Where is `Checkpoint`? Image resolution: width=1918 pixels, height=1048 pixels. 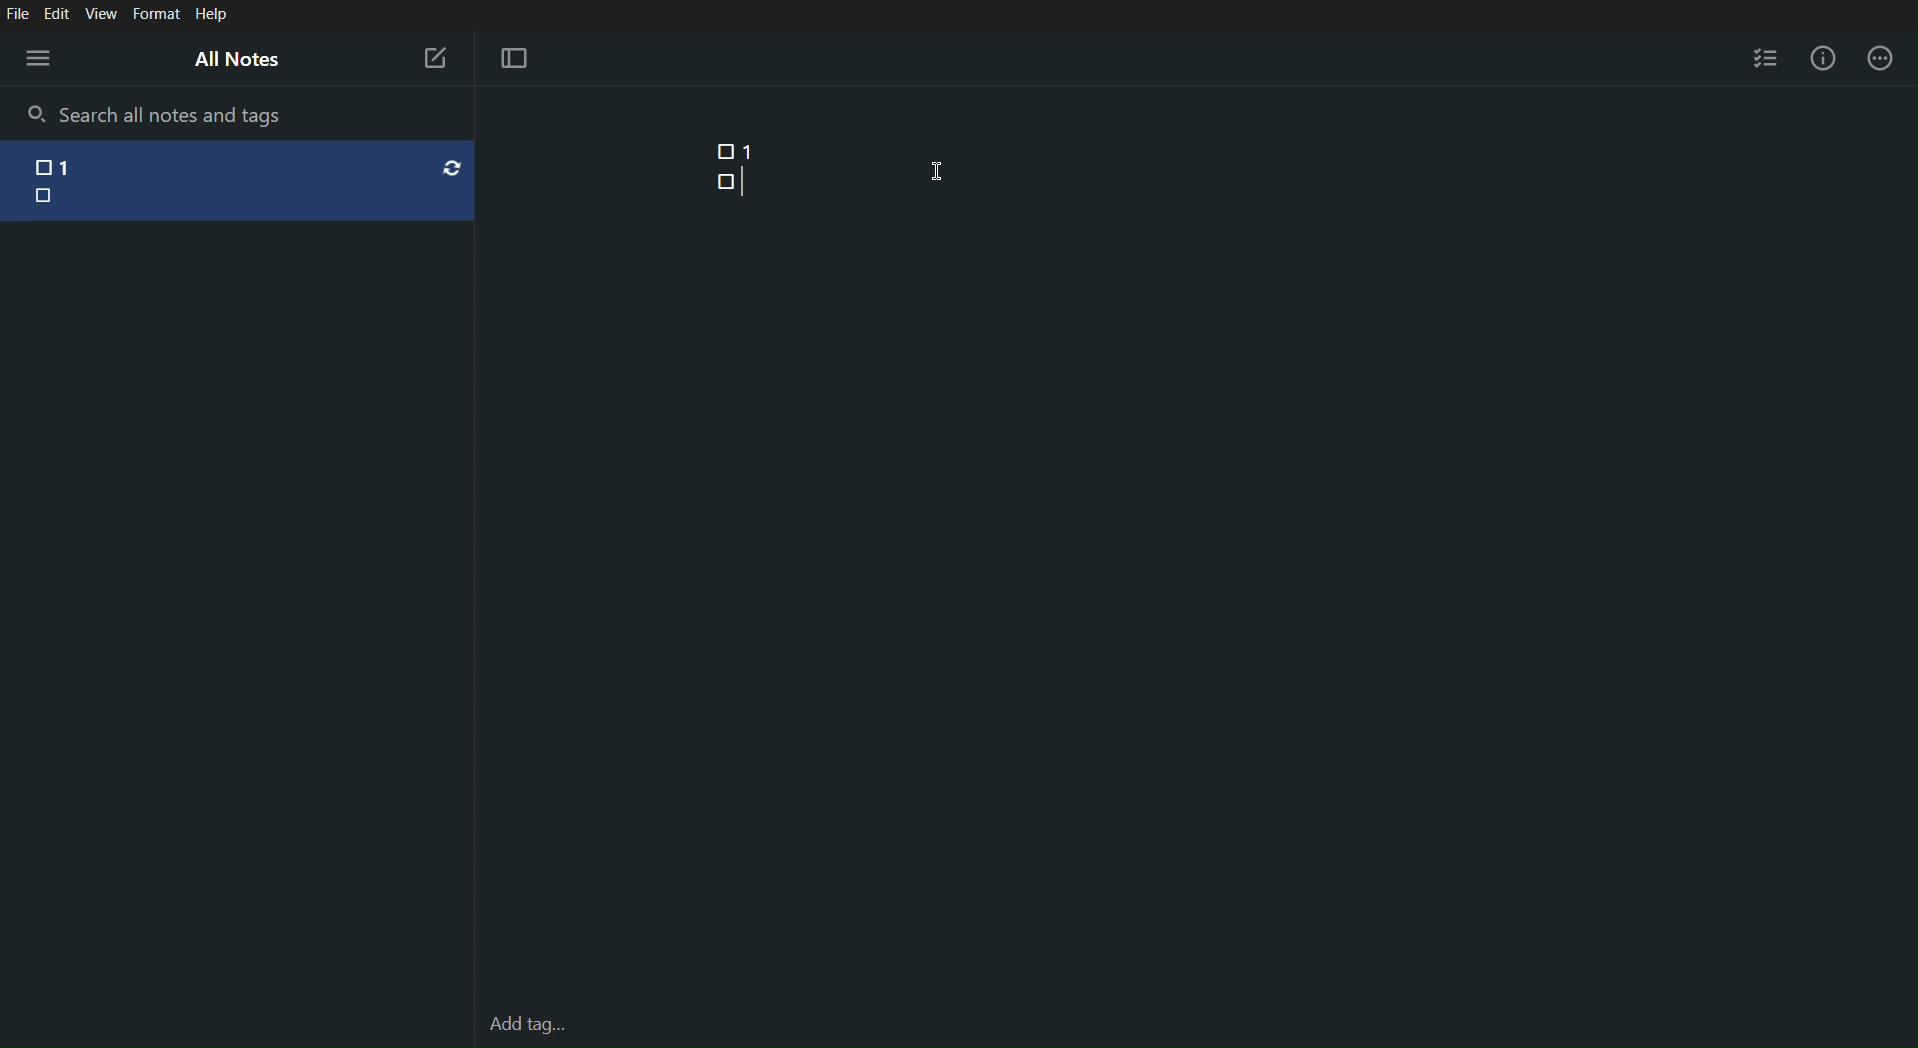 Checkpoint is located at coordinates (724, 181).